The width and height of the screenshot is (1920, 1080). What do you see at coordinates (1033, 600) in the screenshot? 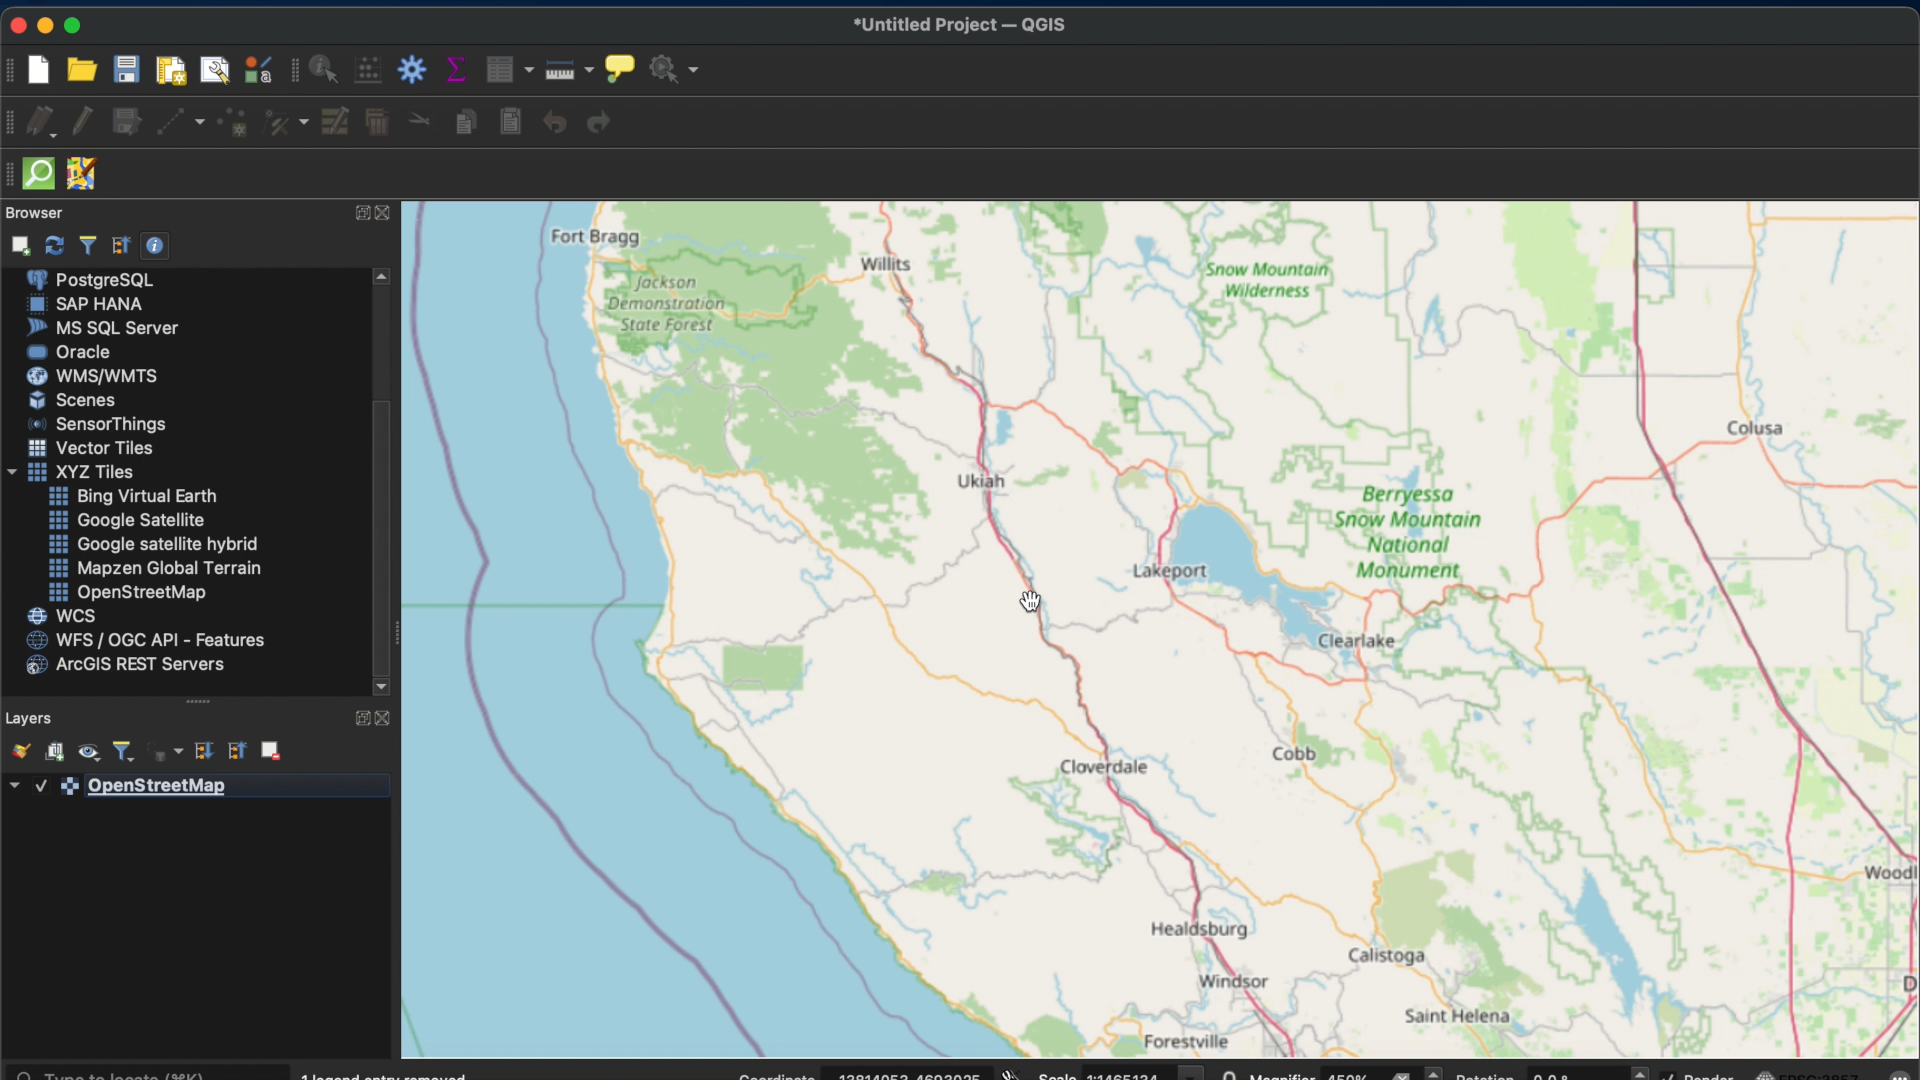
I see `cursor` at bounding box center [1033, 600].